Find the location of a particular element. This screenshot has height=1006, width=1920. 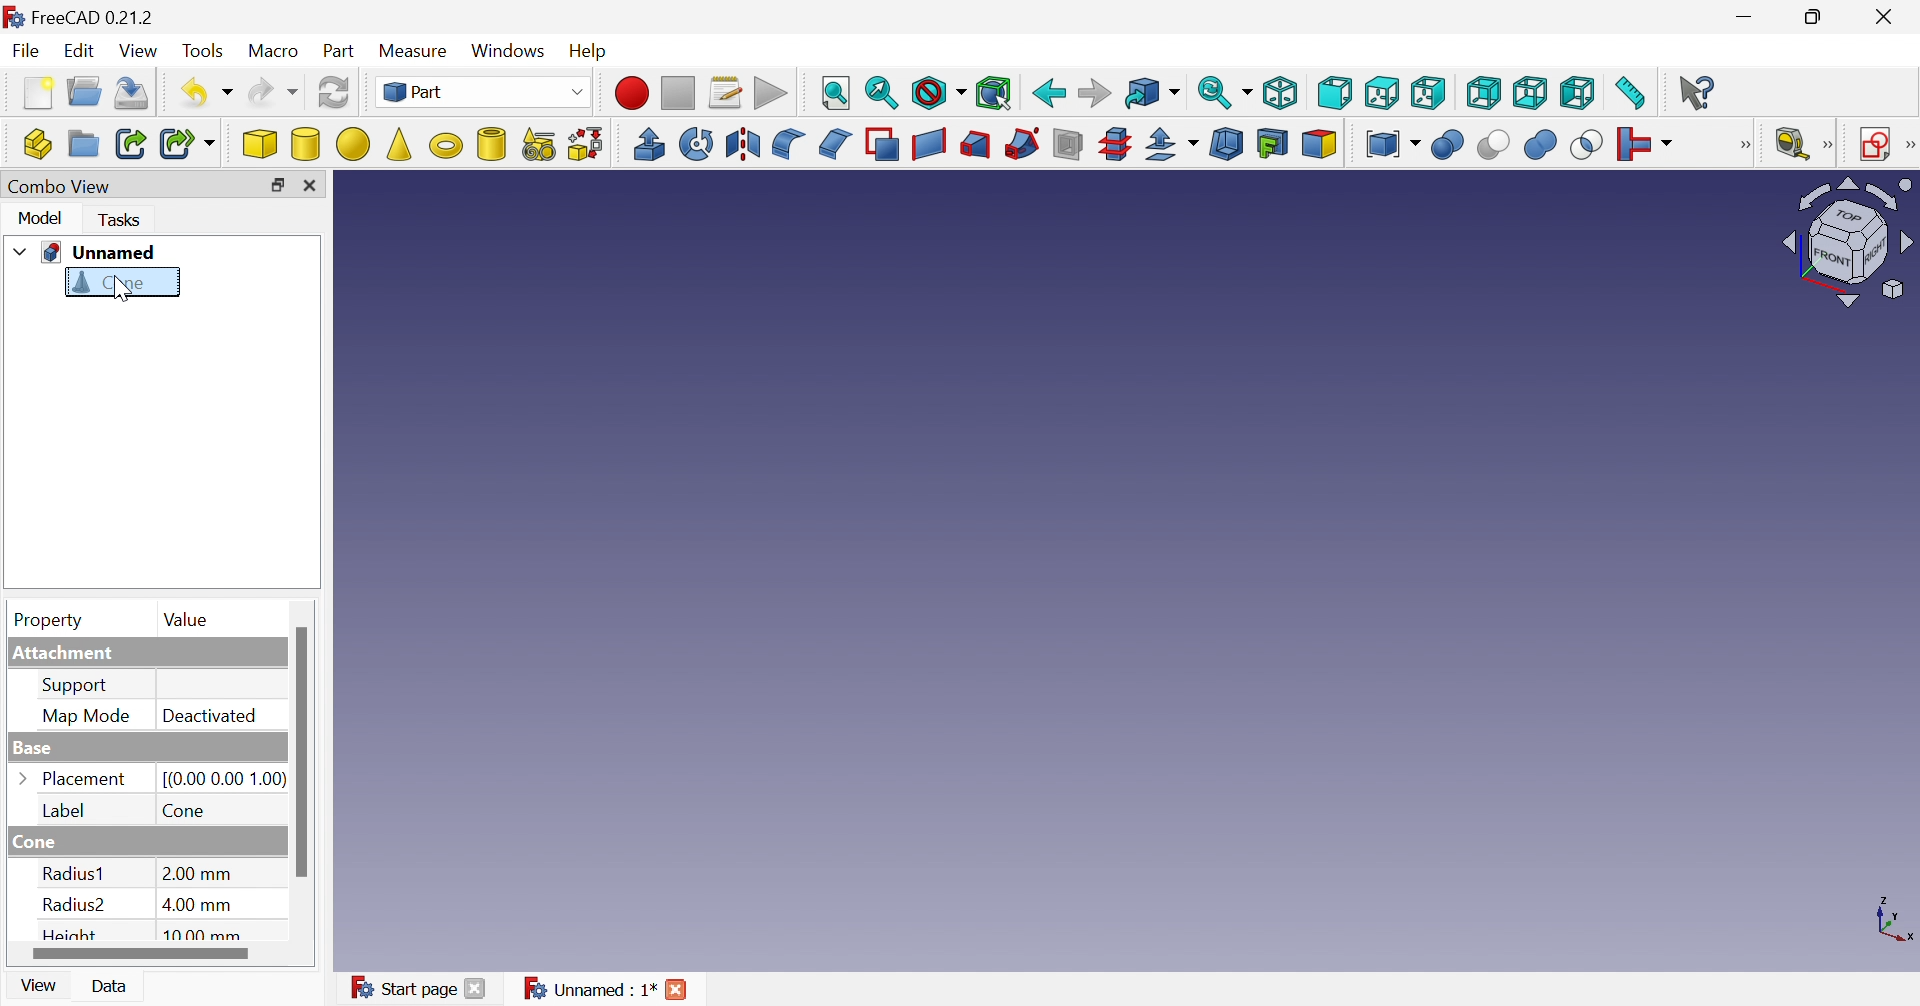

Left is located at coordinates (1577, 93).